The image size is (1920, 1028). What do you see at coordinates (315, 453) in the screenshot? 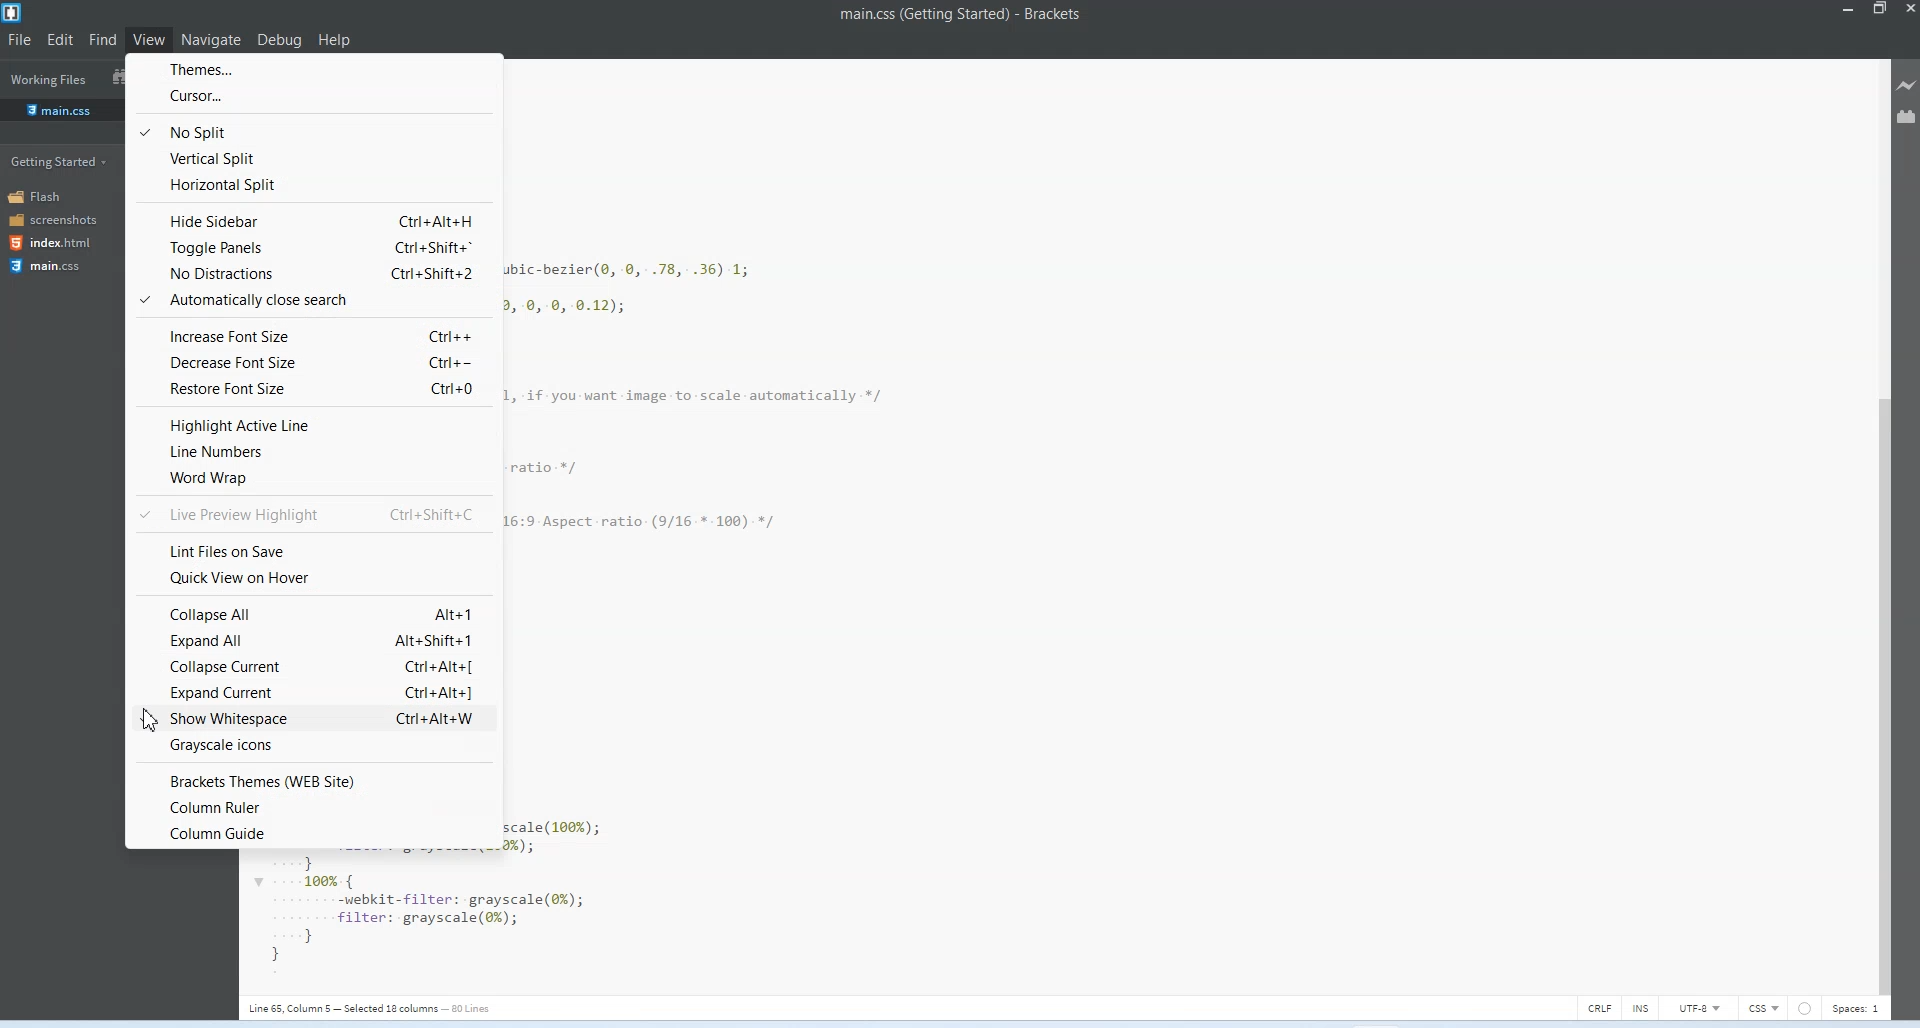
I see `Line numbers` at bounding box center [315, 453].